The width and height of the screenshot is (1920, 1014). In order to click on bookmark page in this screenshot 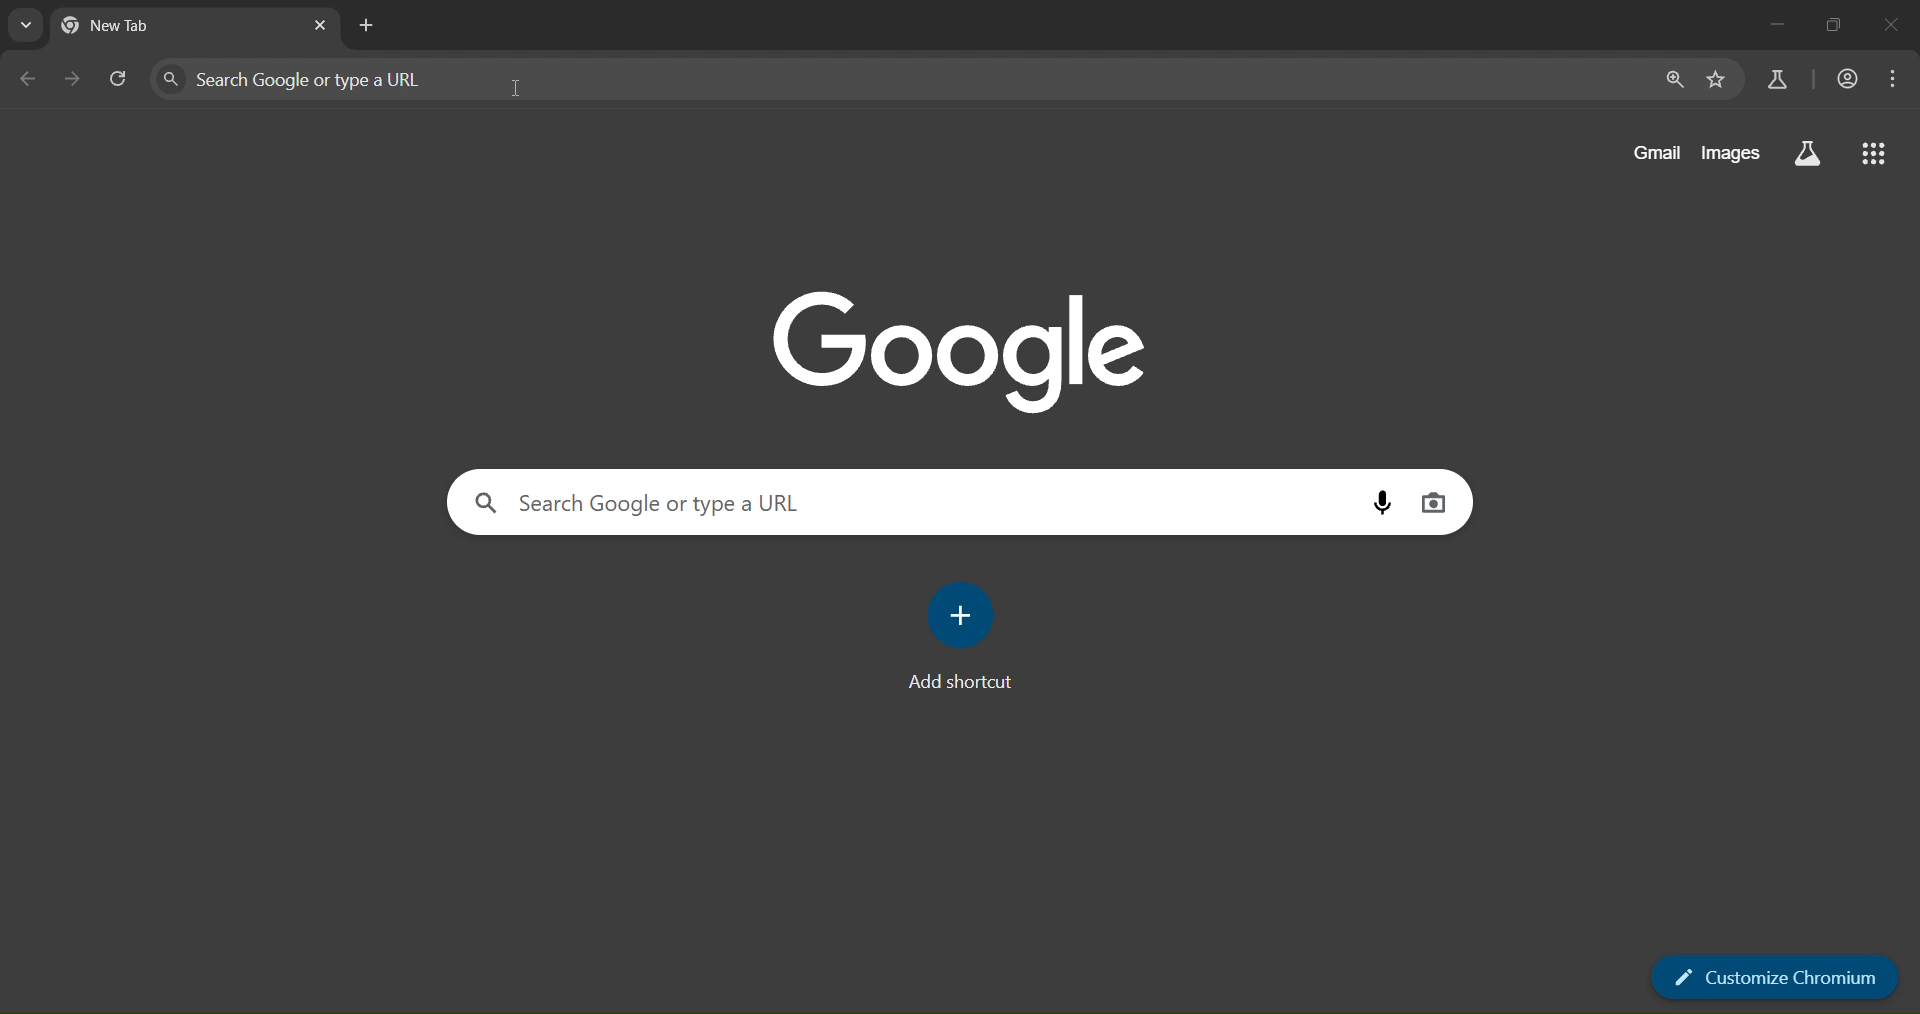, I will do `click(1713, 80)`.